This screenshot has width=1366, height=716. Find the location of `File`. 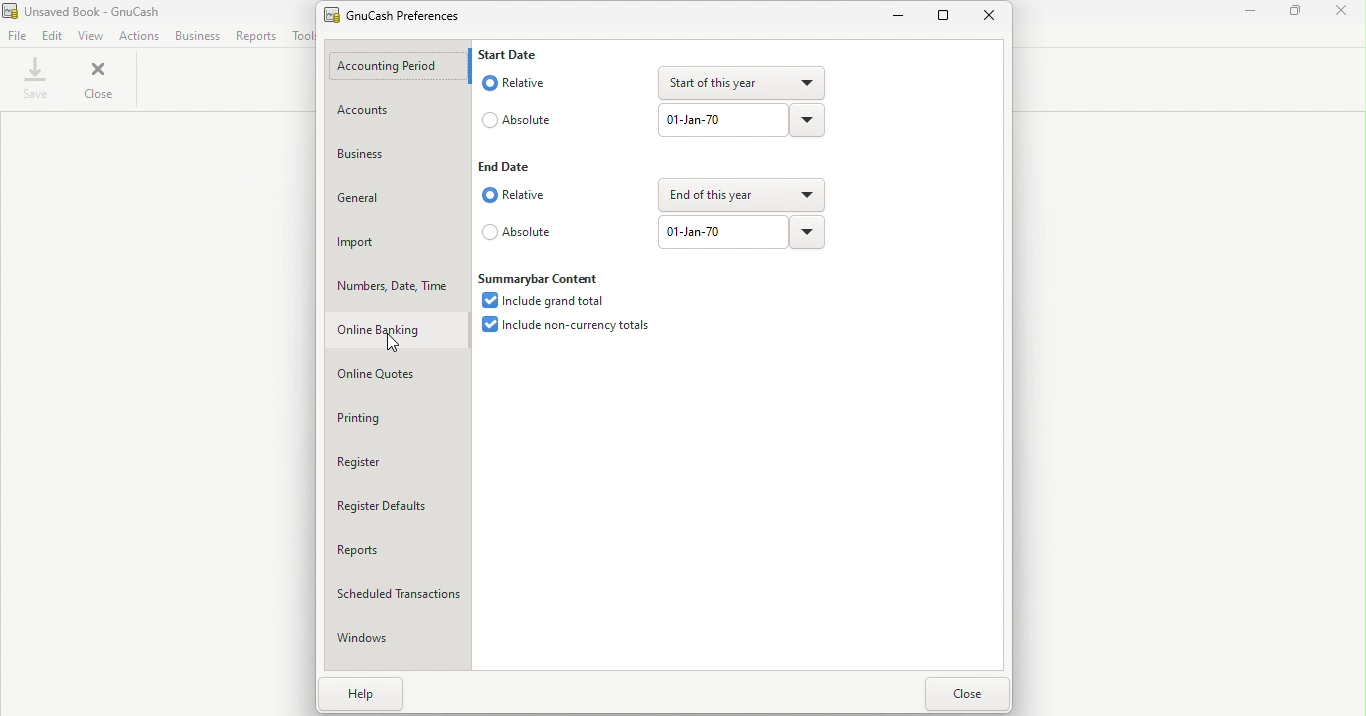

File is located at coordinates (16, 36).